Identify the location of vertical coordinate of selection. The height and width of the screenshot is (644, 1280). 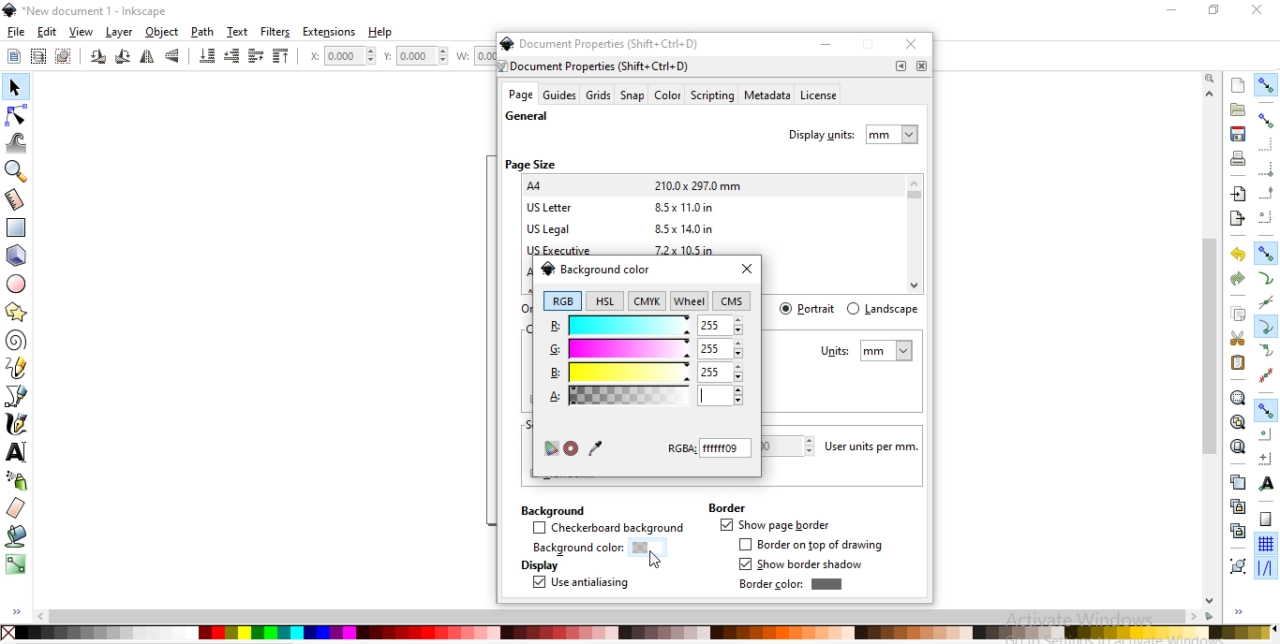
(418, 56).